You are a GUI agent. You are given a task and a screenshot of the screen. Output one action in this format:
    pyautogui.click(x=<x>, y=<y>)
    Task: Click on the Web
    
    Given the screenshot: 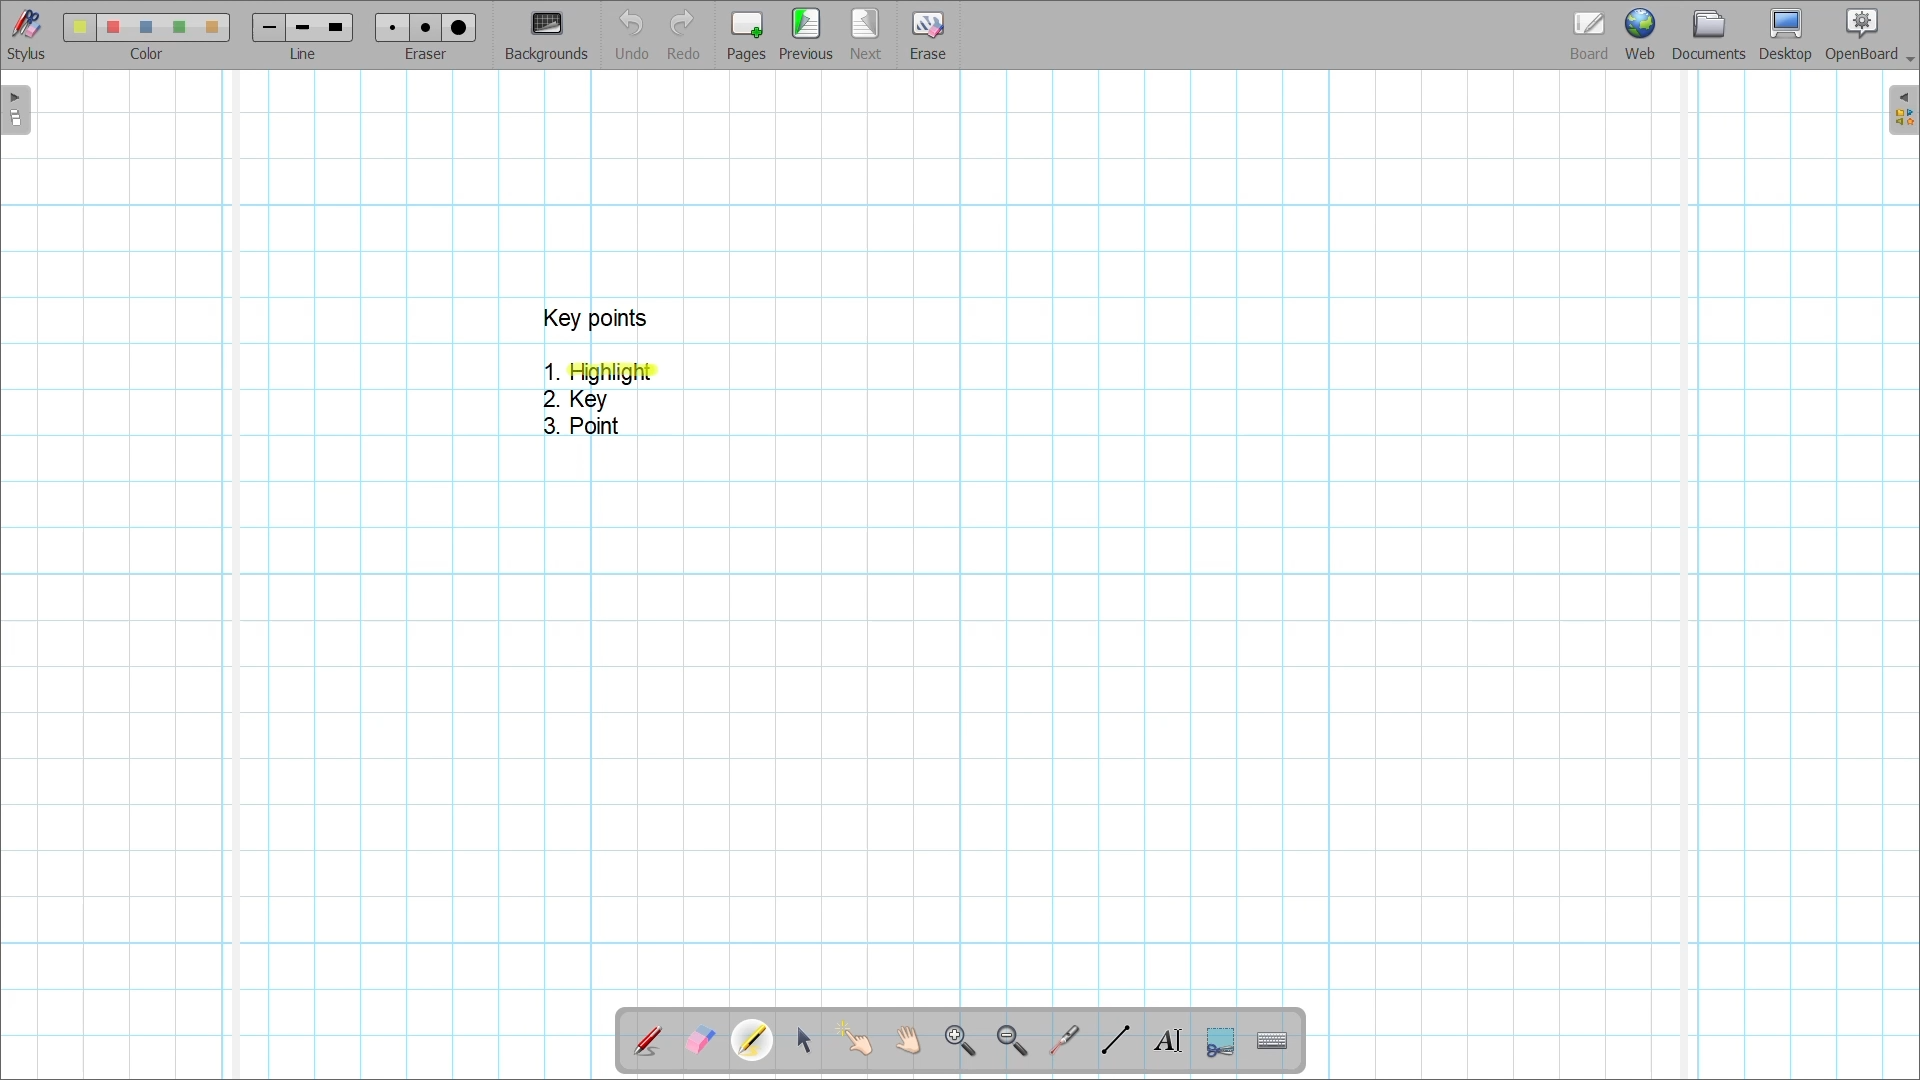 What is the action you would take?
    pyautogui.click(x=1640, y=34)
    